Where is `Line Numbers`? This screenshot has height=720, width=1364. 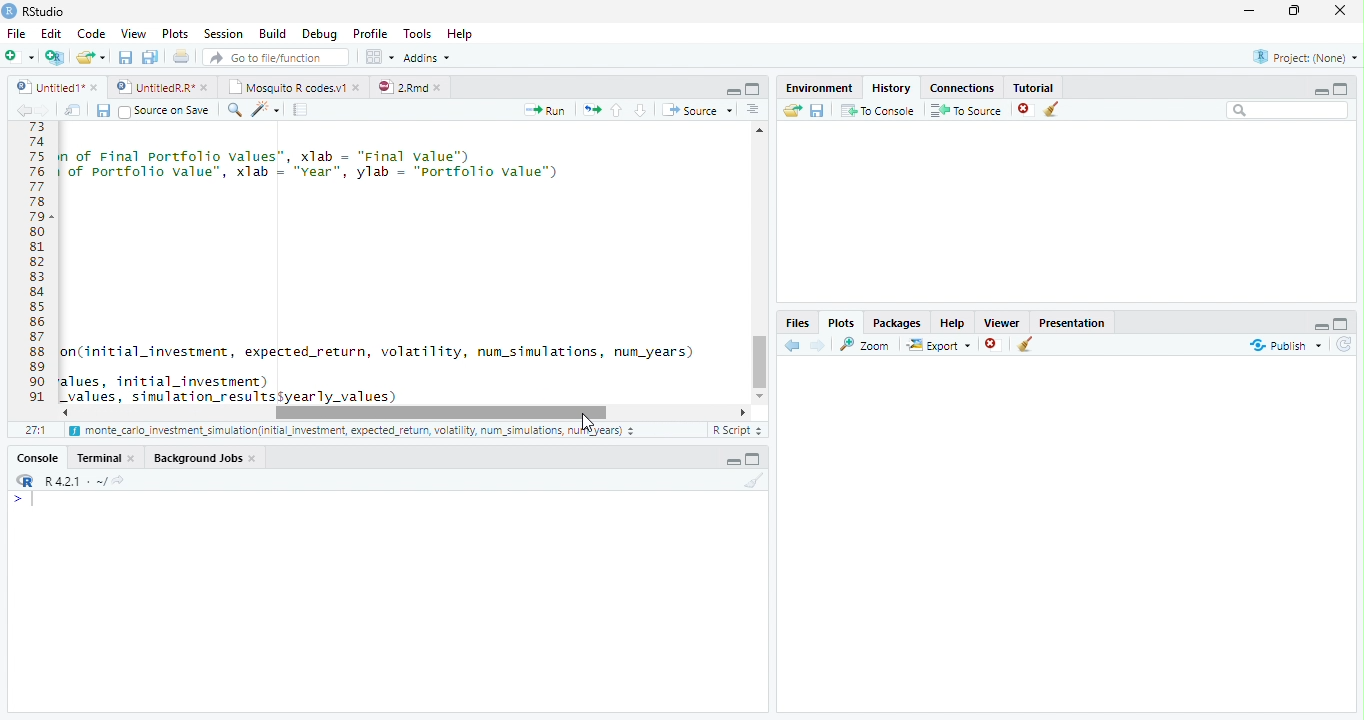
Line Numbers is located at coordinates (35, 270).